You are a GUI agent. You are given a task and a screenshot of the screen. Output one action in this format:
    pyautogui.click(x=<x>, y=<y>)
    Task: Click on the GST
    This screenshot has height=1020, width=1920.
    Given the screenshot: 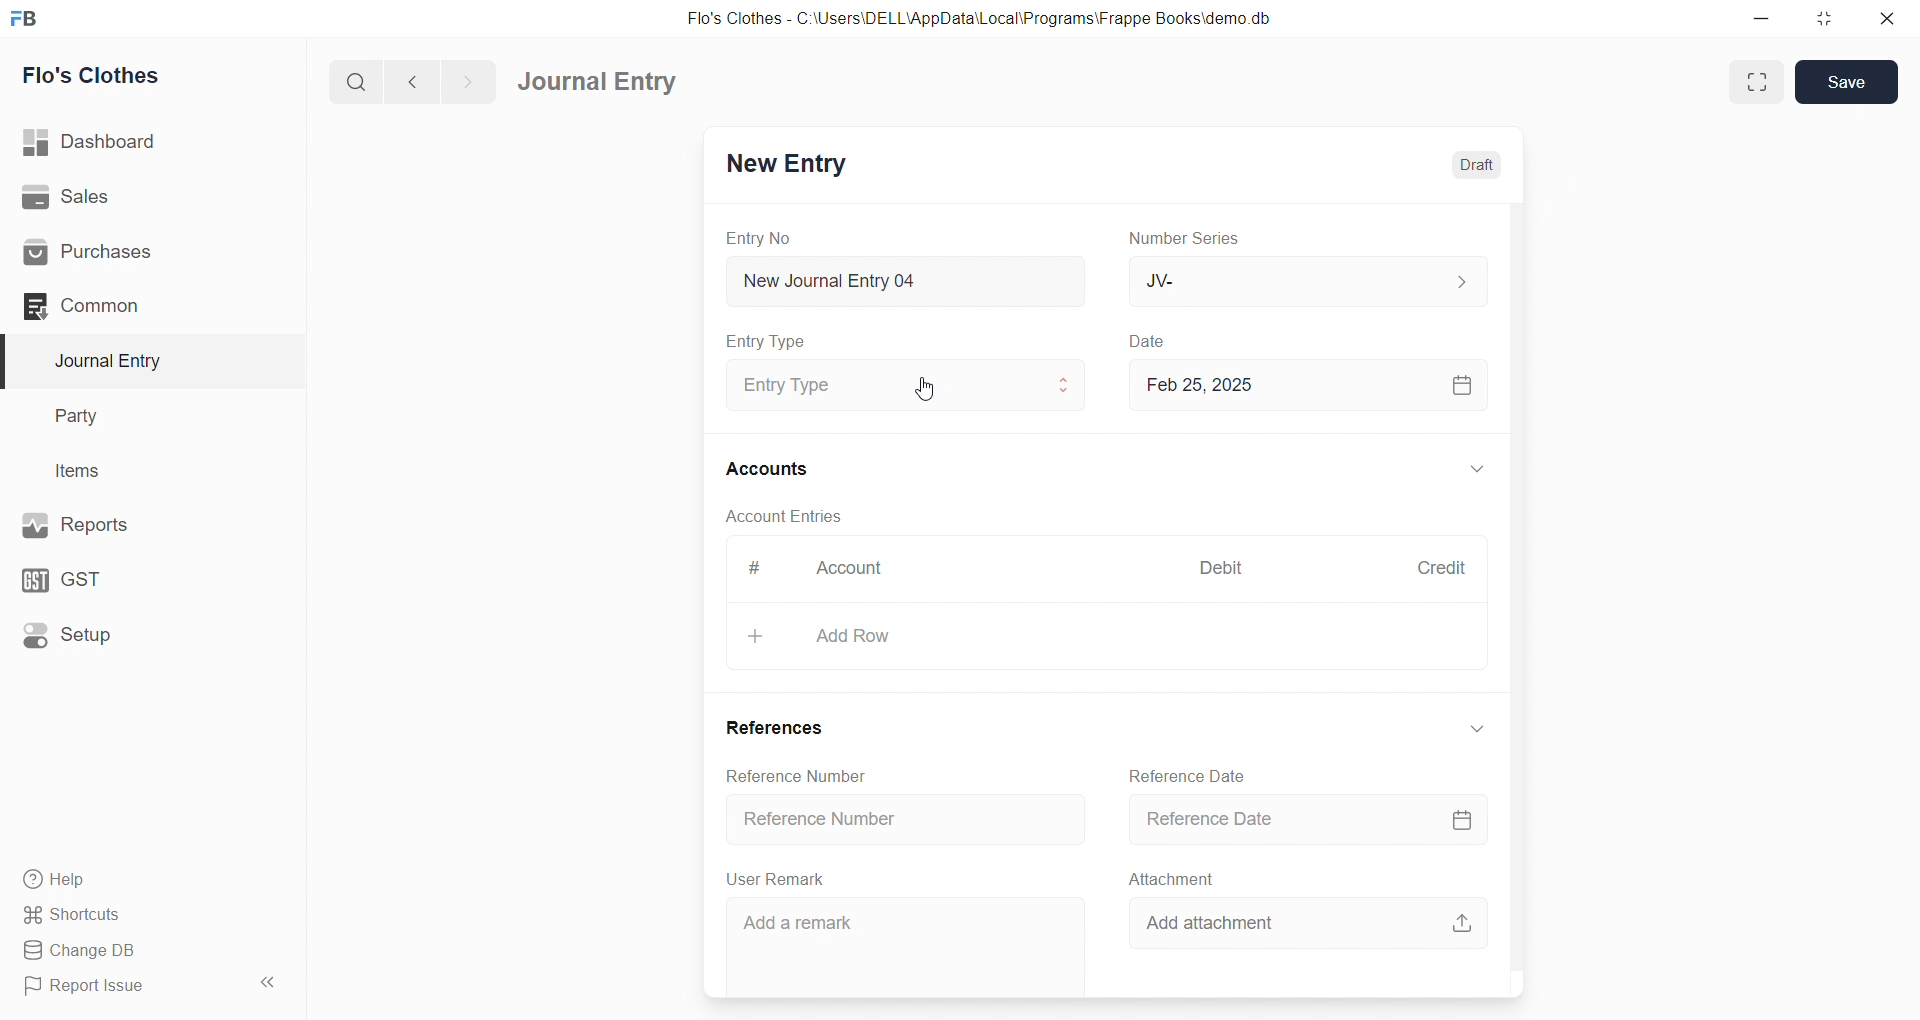 What is the action you would take?
    pyautogui.click(x=138, y=575)
    